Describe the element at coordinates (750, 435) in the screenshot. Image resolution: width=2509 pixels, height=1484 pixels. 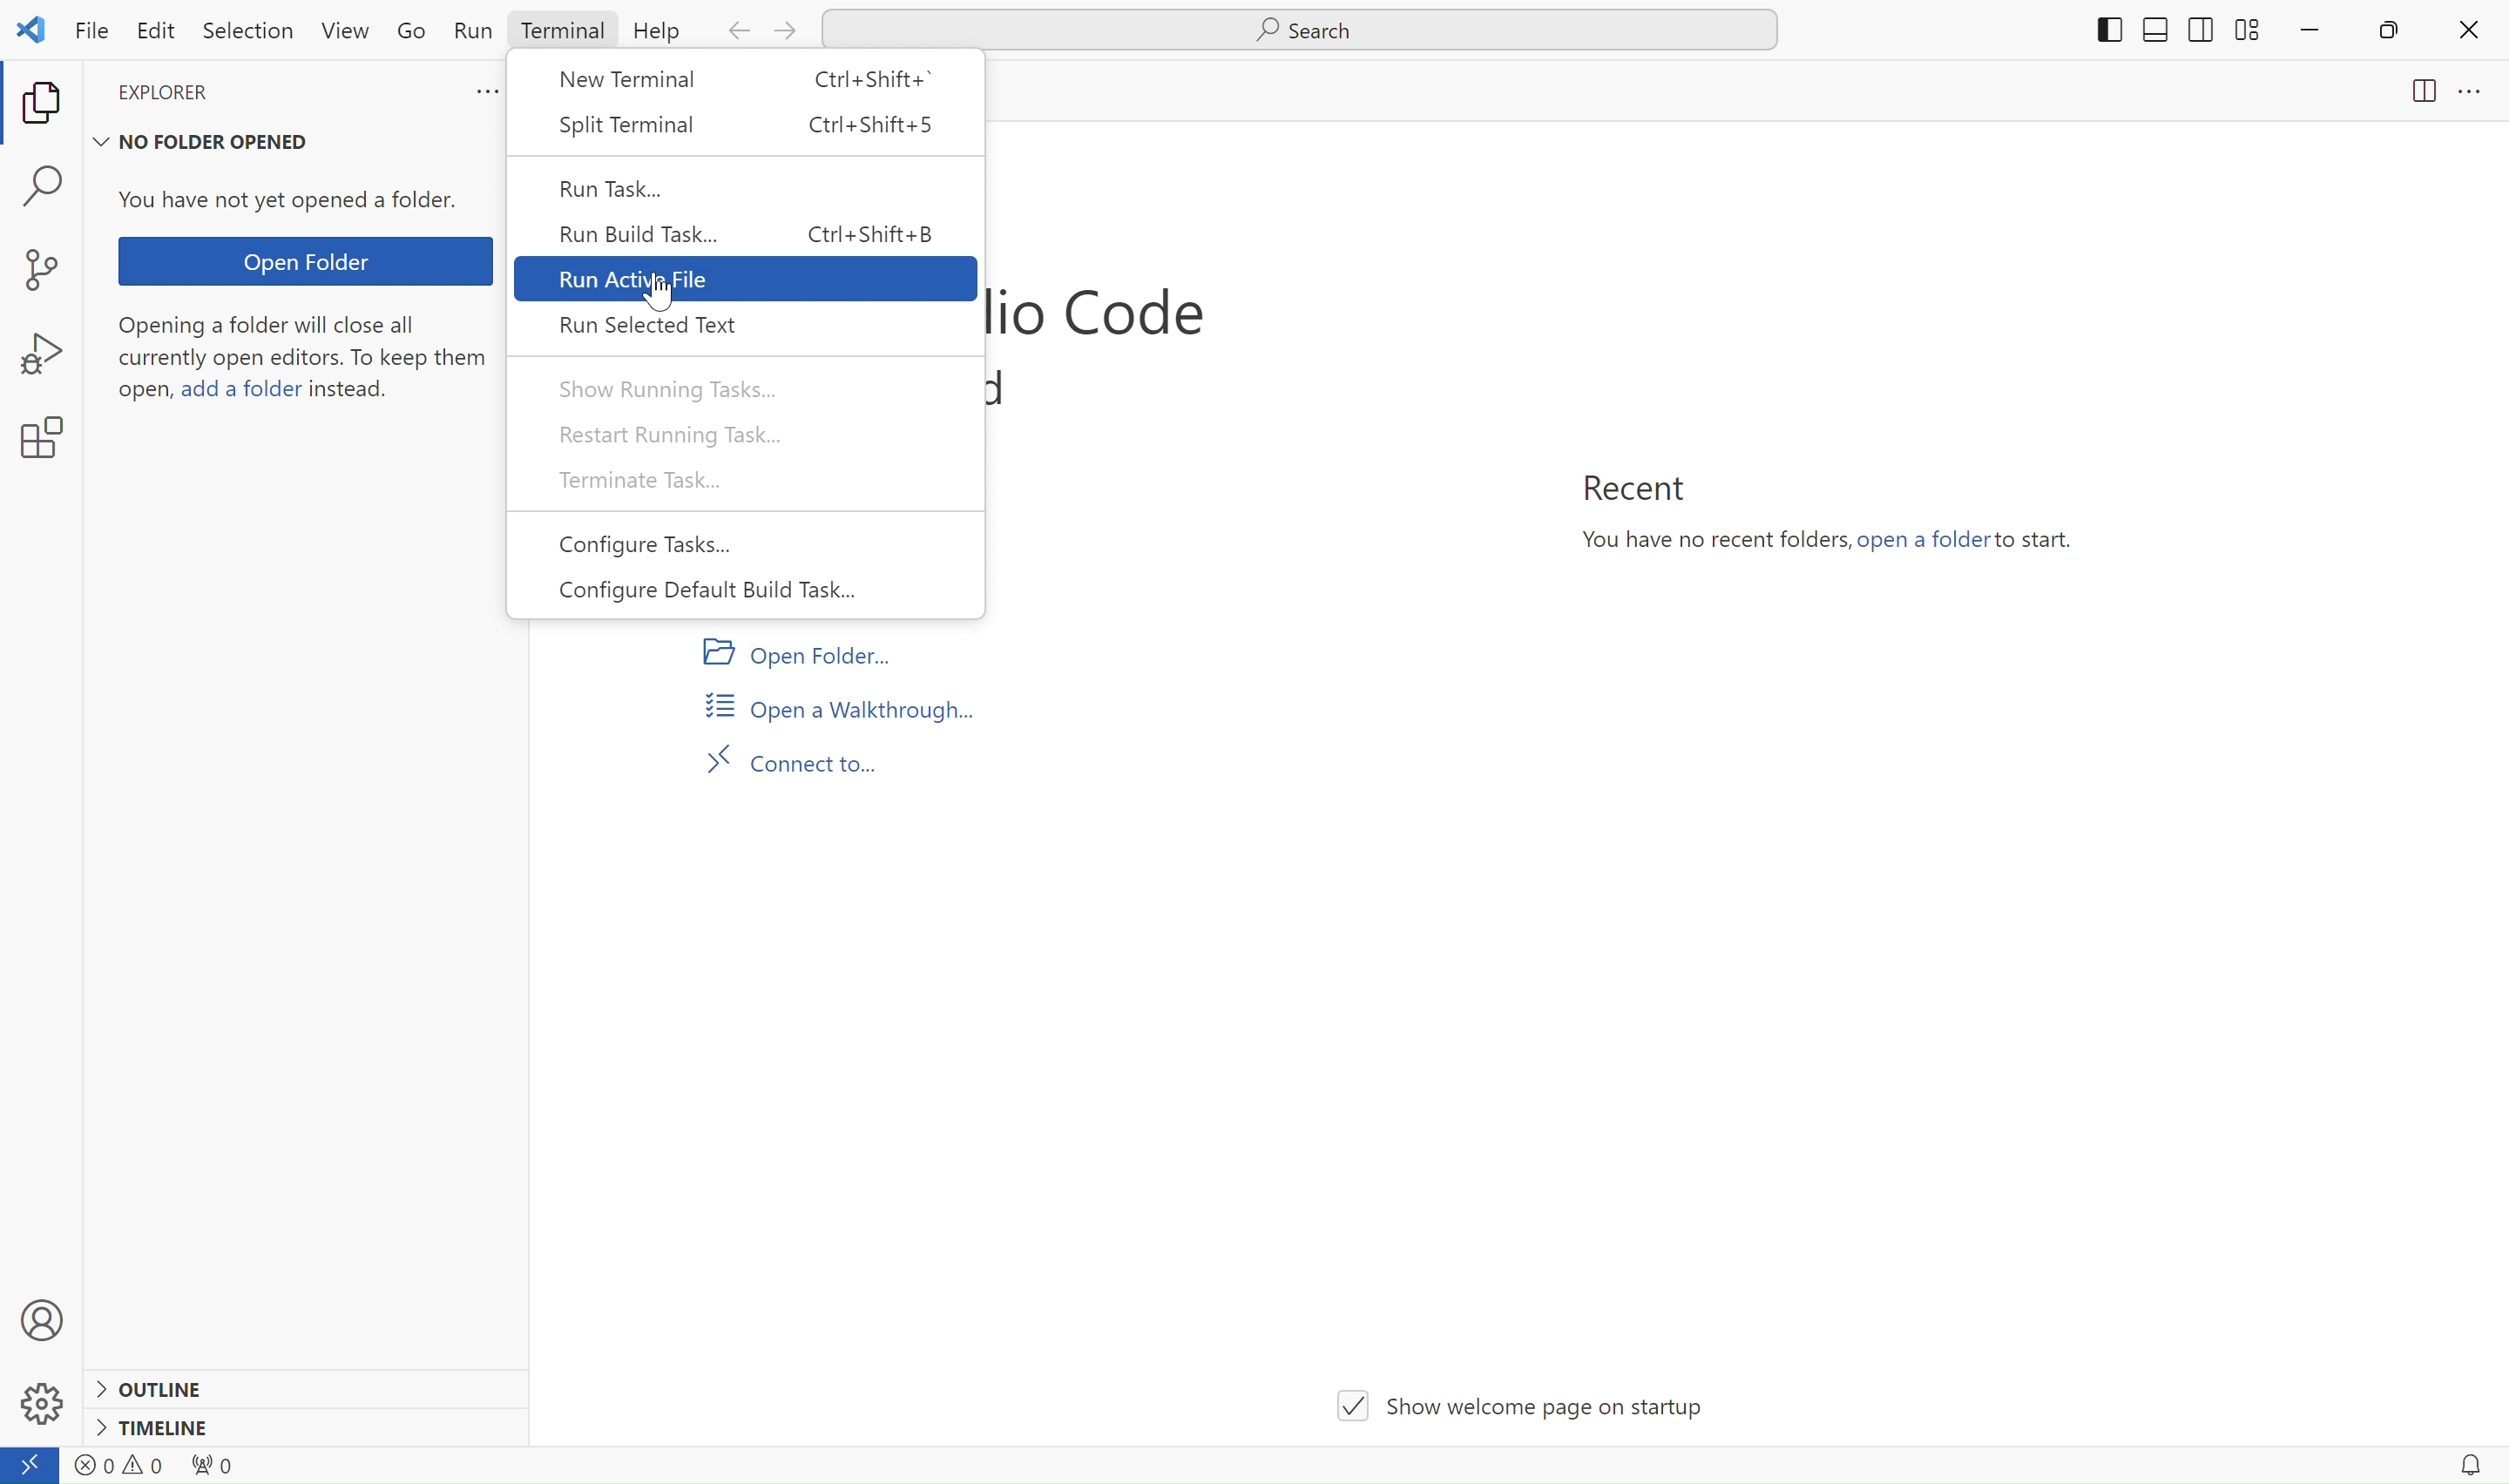
I see `restart running task` at that location.